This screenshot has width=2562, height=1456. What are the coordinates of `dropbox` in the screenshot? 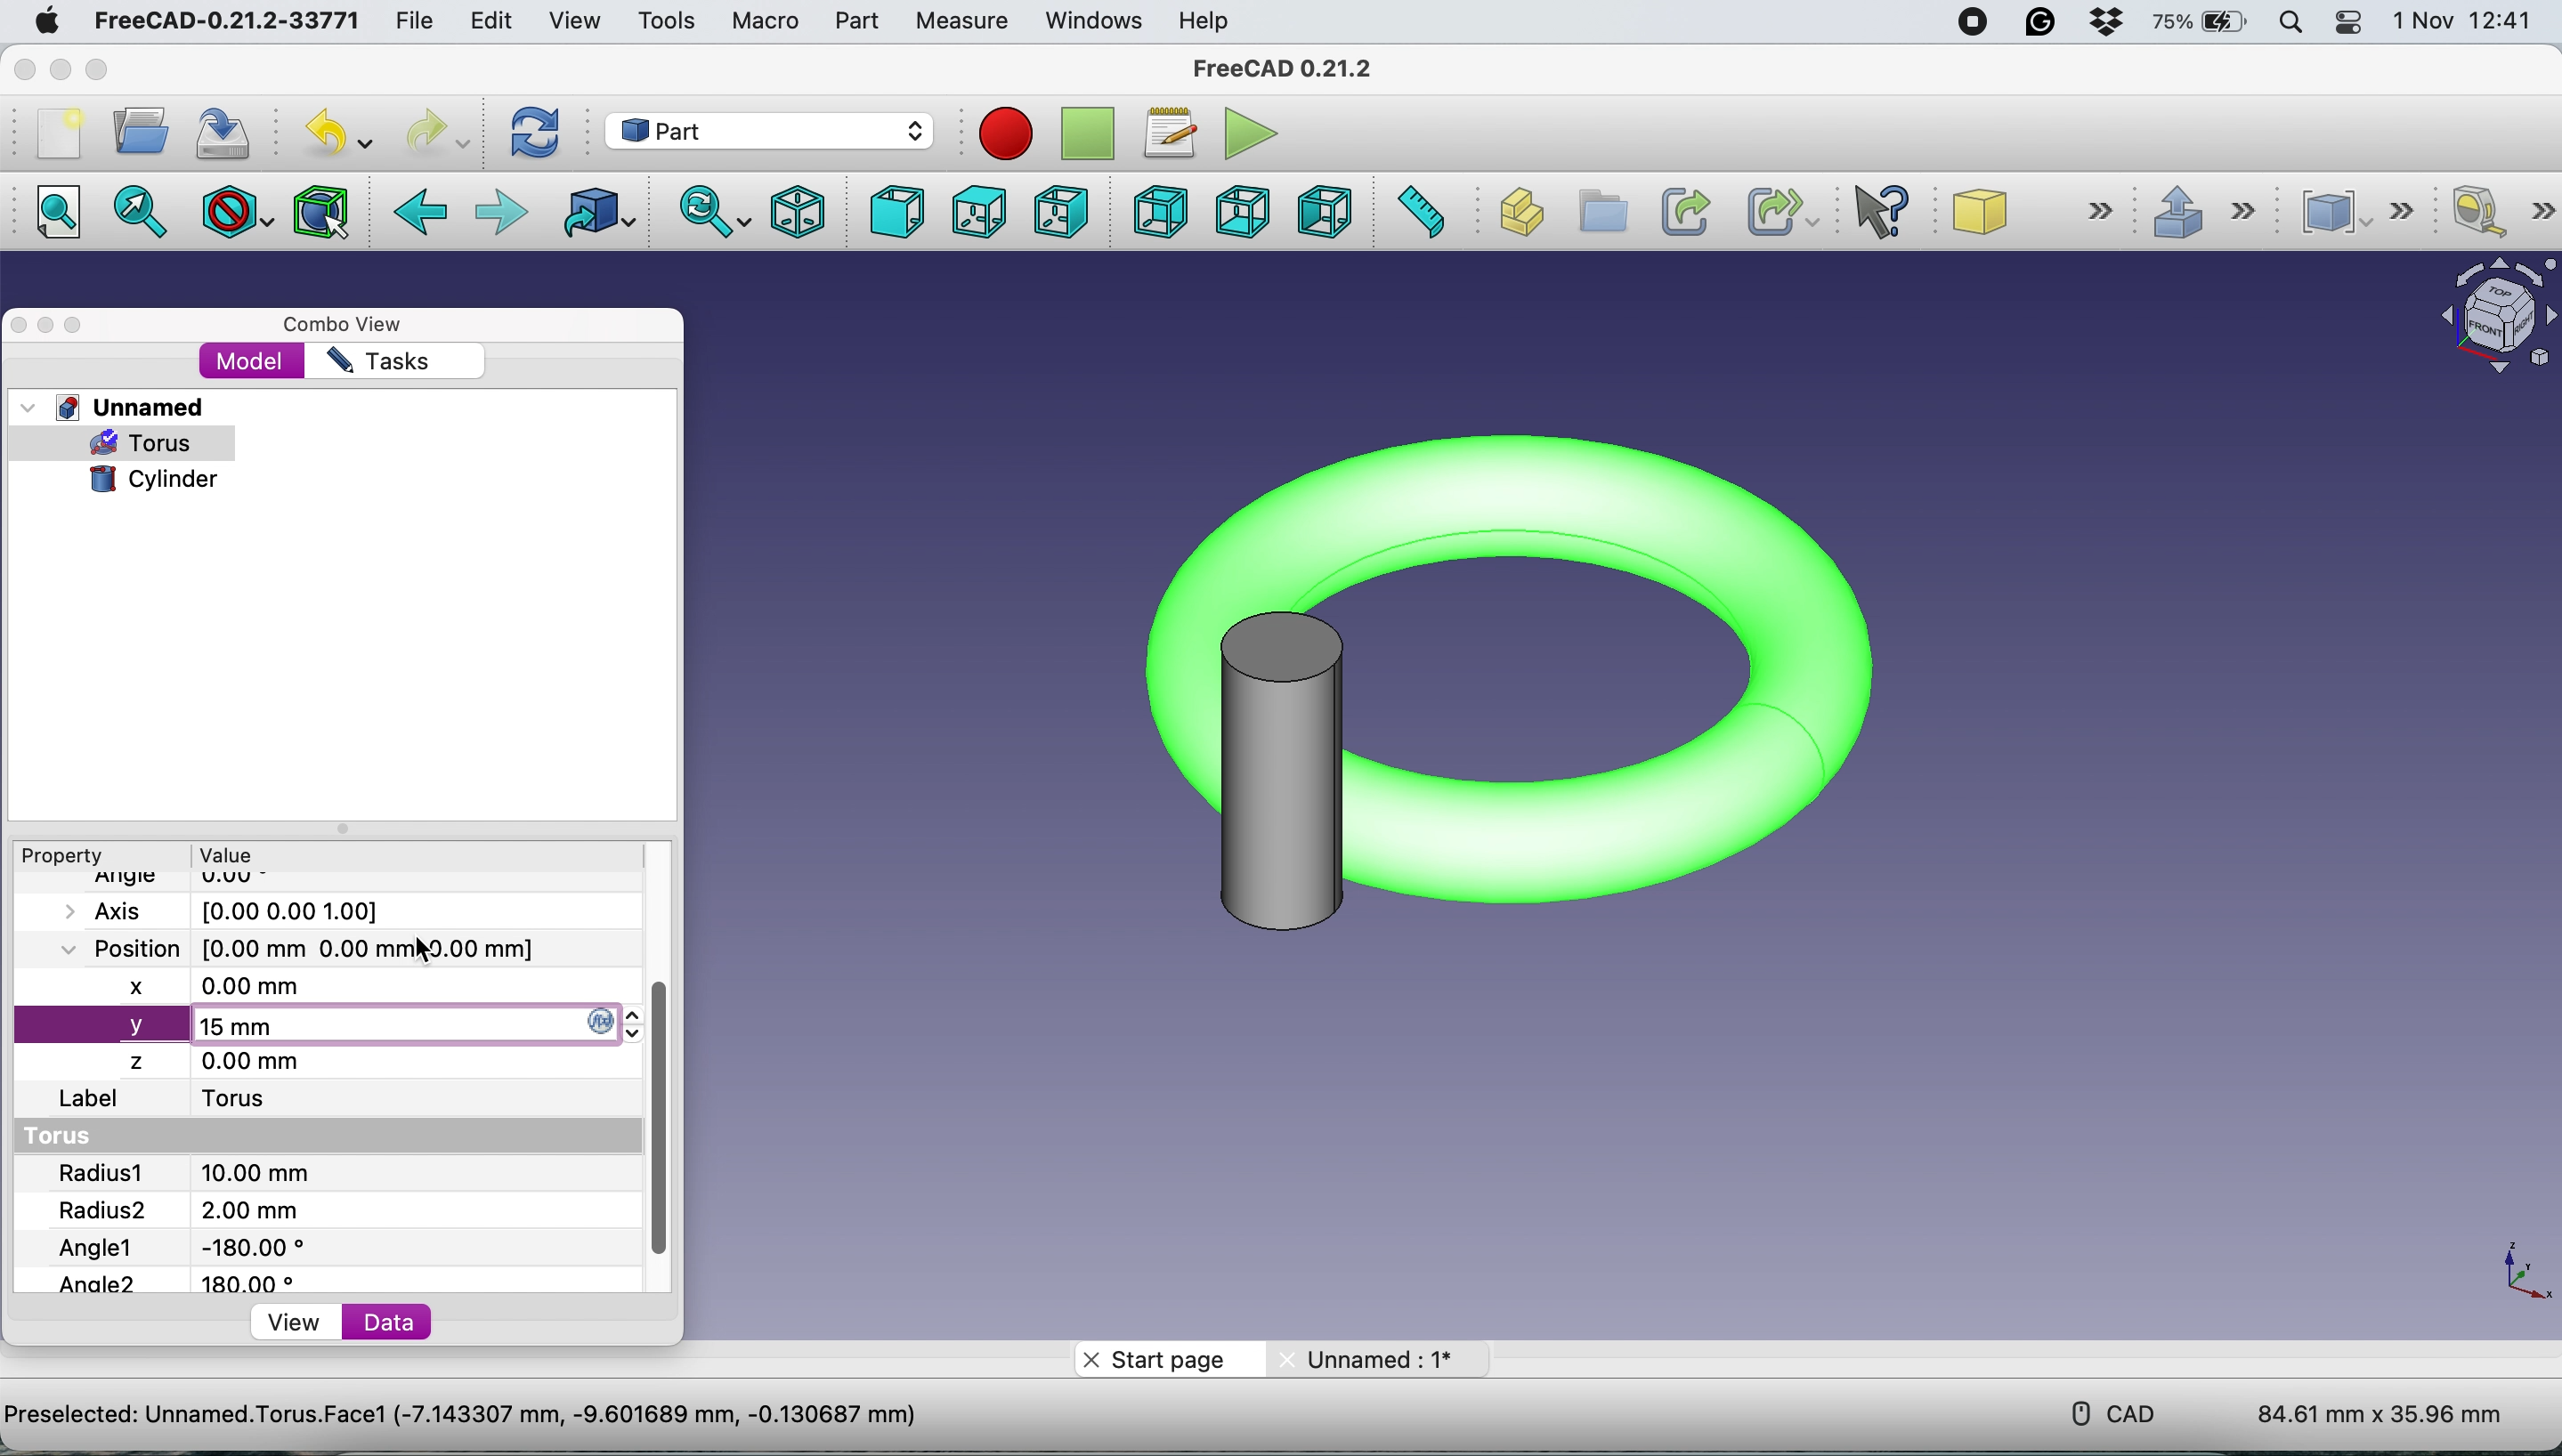 It's located at (2105, 23).